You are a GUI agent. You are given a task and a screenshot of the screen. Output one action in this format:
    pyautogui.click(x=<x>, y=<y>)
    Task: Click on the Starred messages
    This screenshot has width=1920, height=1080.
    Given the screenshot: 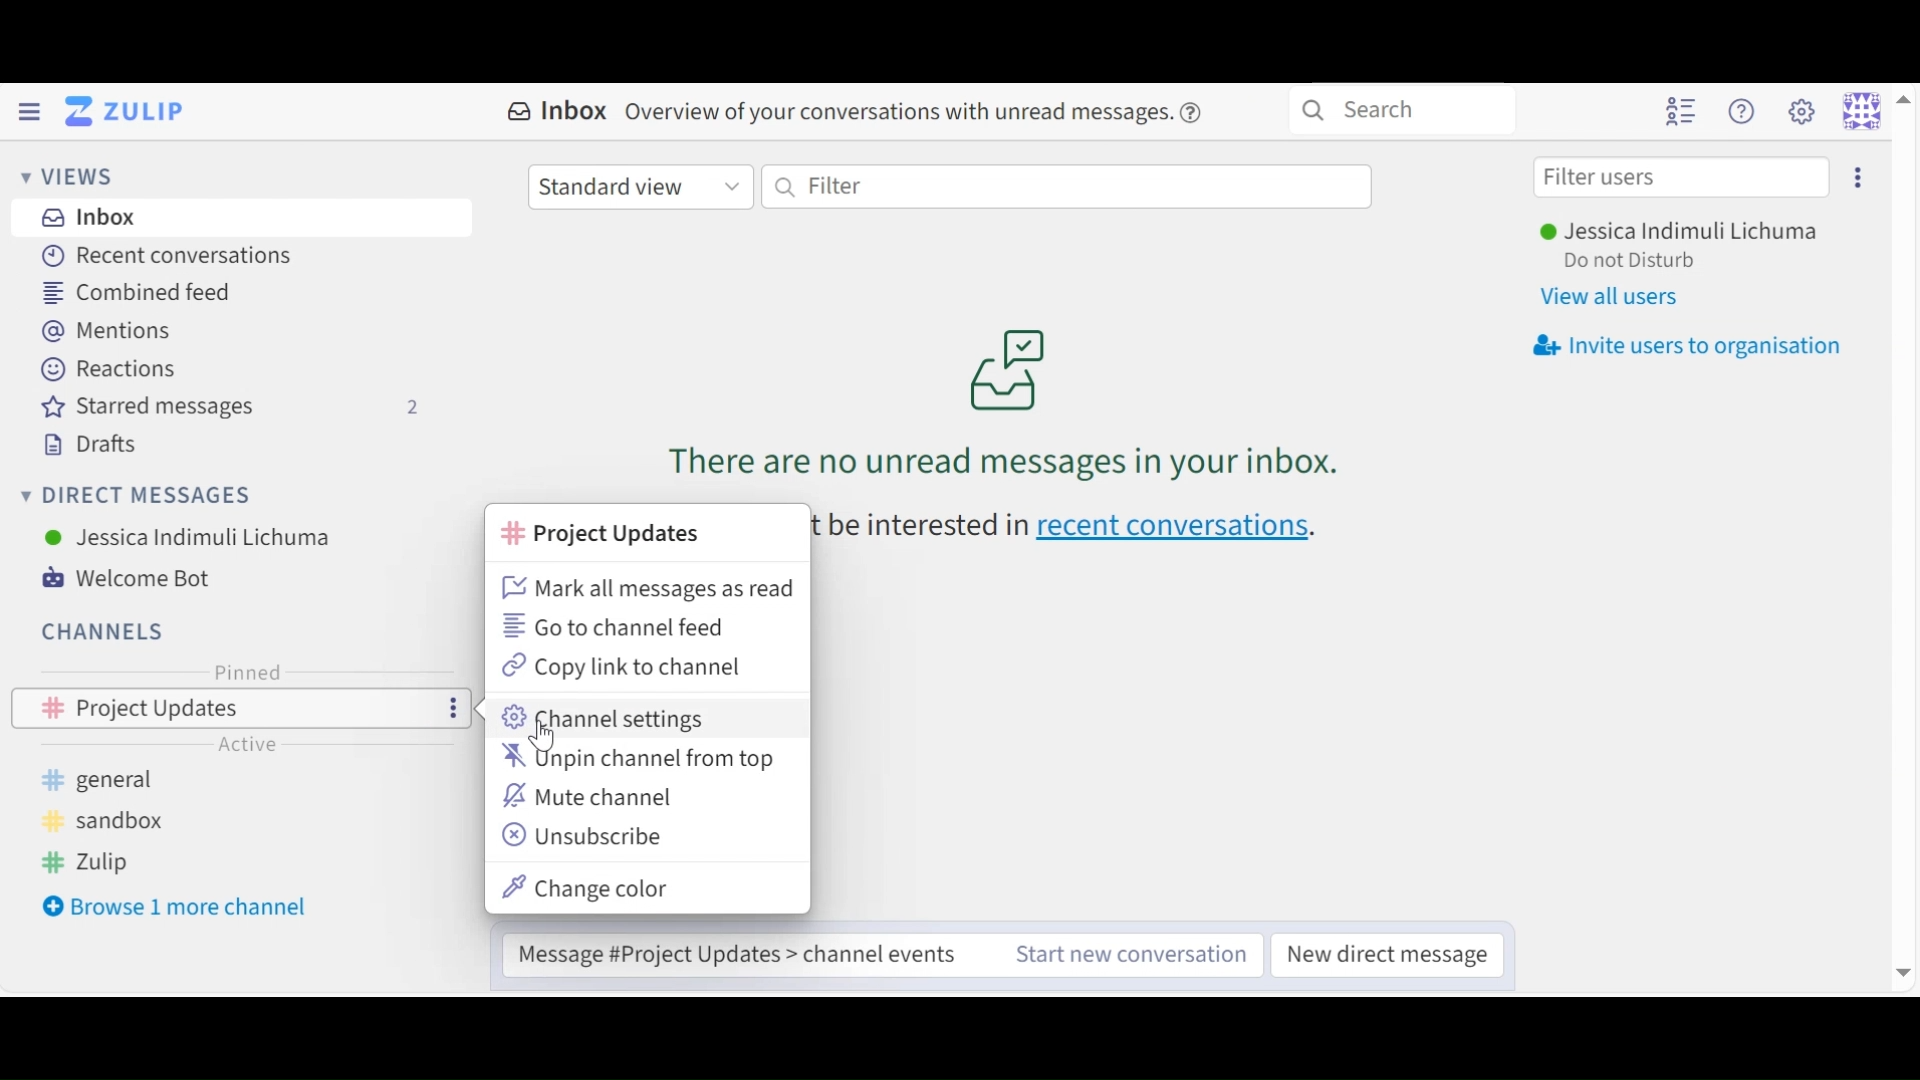 What is the action you would take?
    pyautogui.click(x=239, y=407)
    